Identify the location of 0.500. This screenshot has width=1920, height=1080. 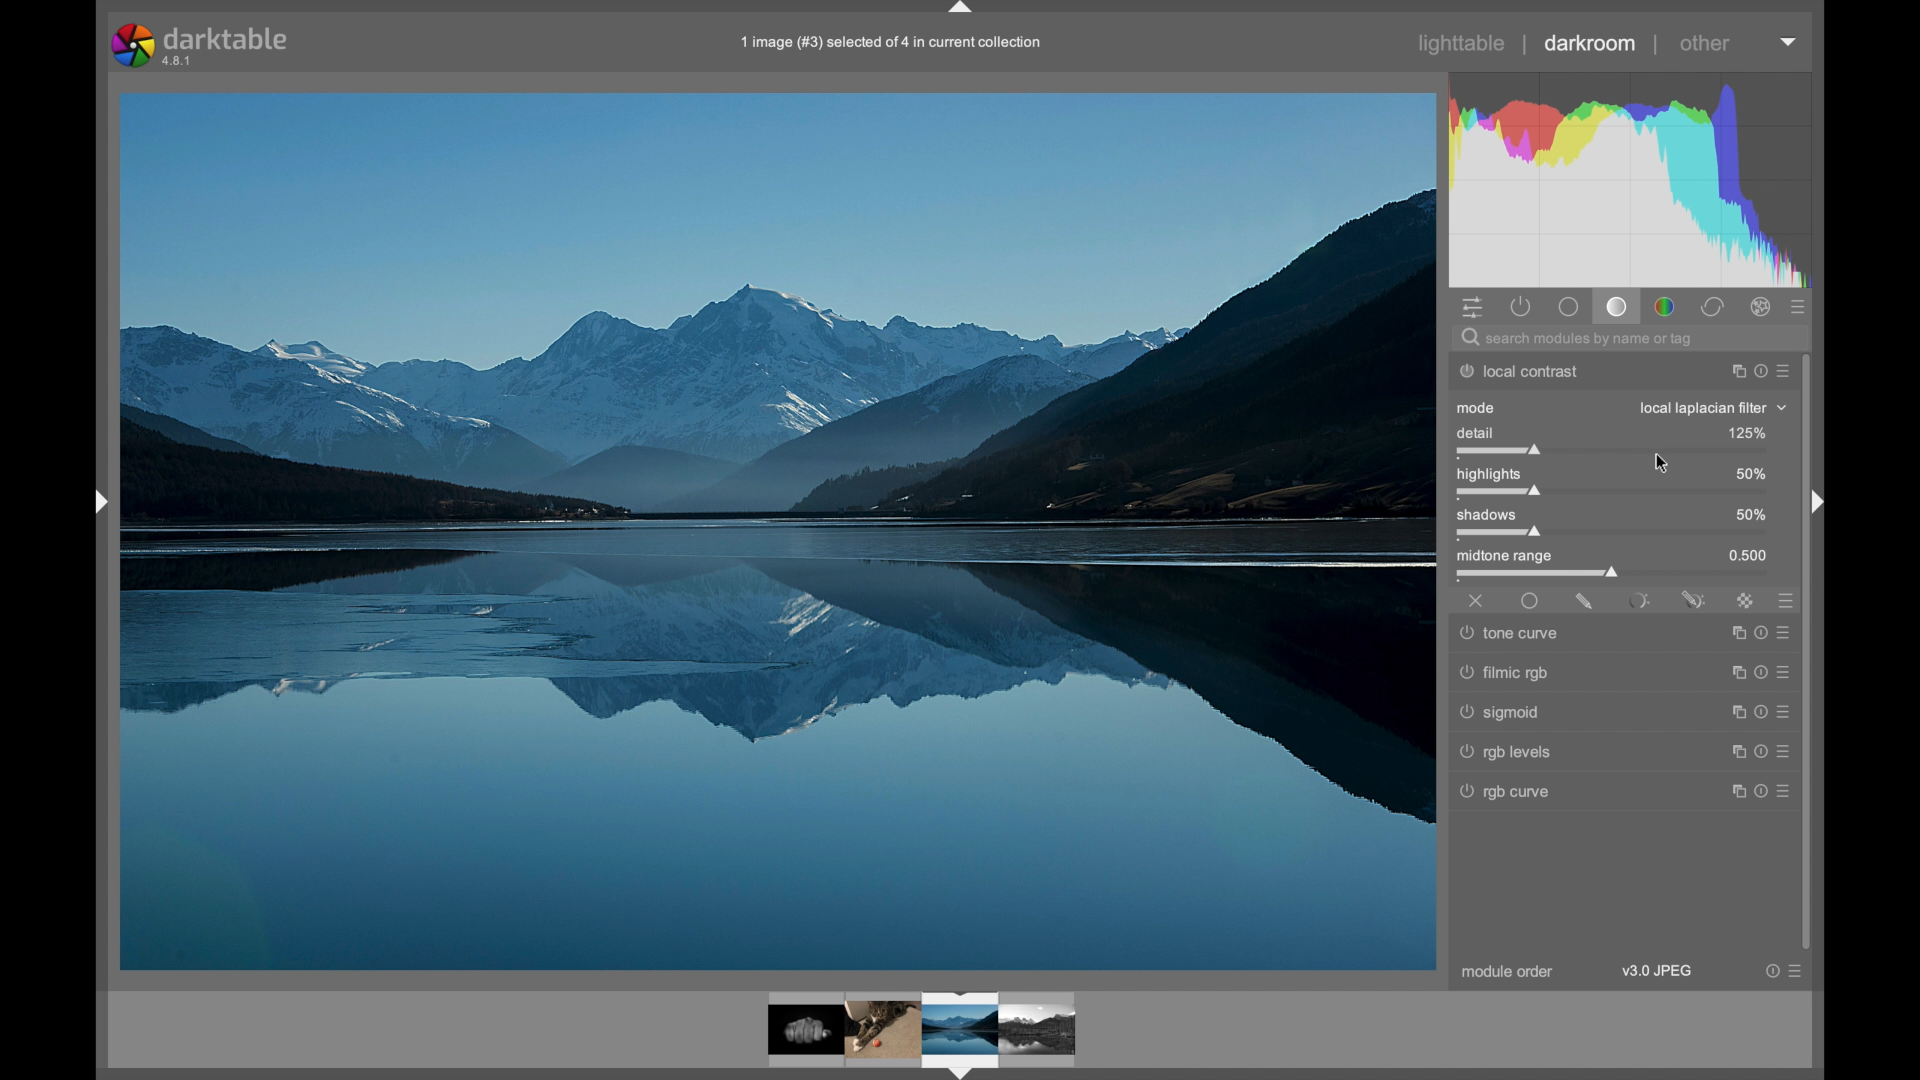
(1750, 556).